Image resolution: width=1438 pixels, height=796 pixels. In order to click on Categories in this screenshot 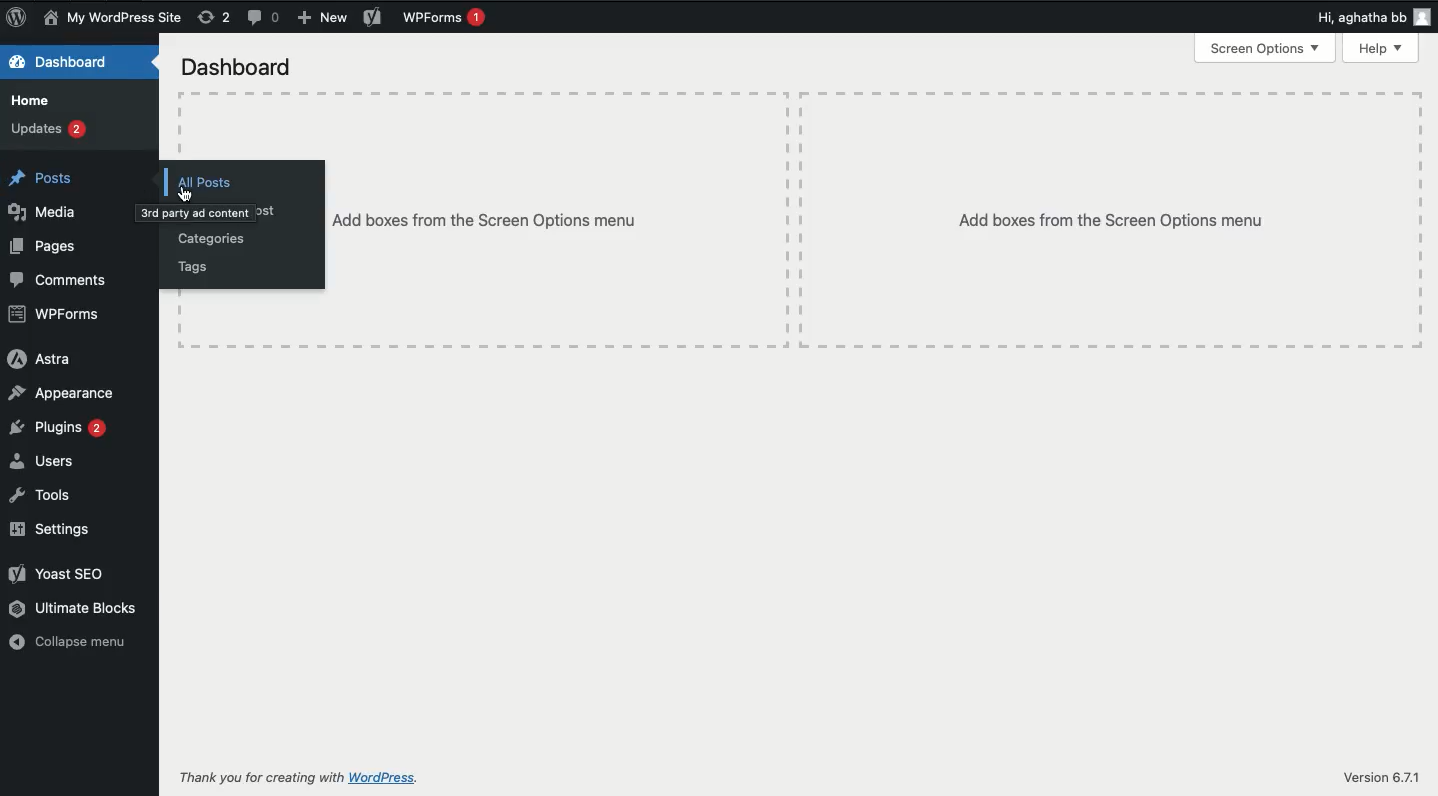, I will do `click(215, 240)`.